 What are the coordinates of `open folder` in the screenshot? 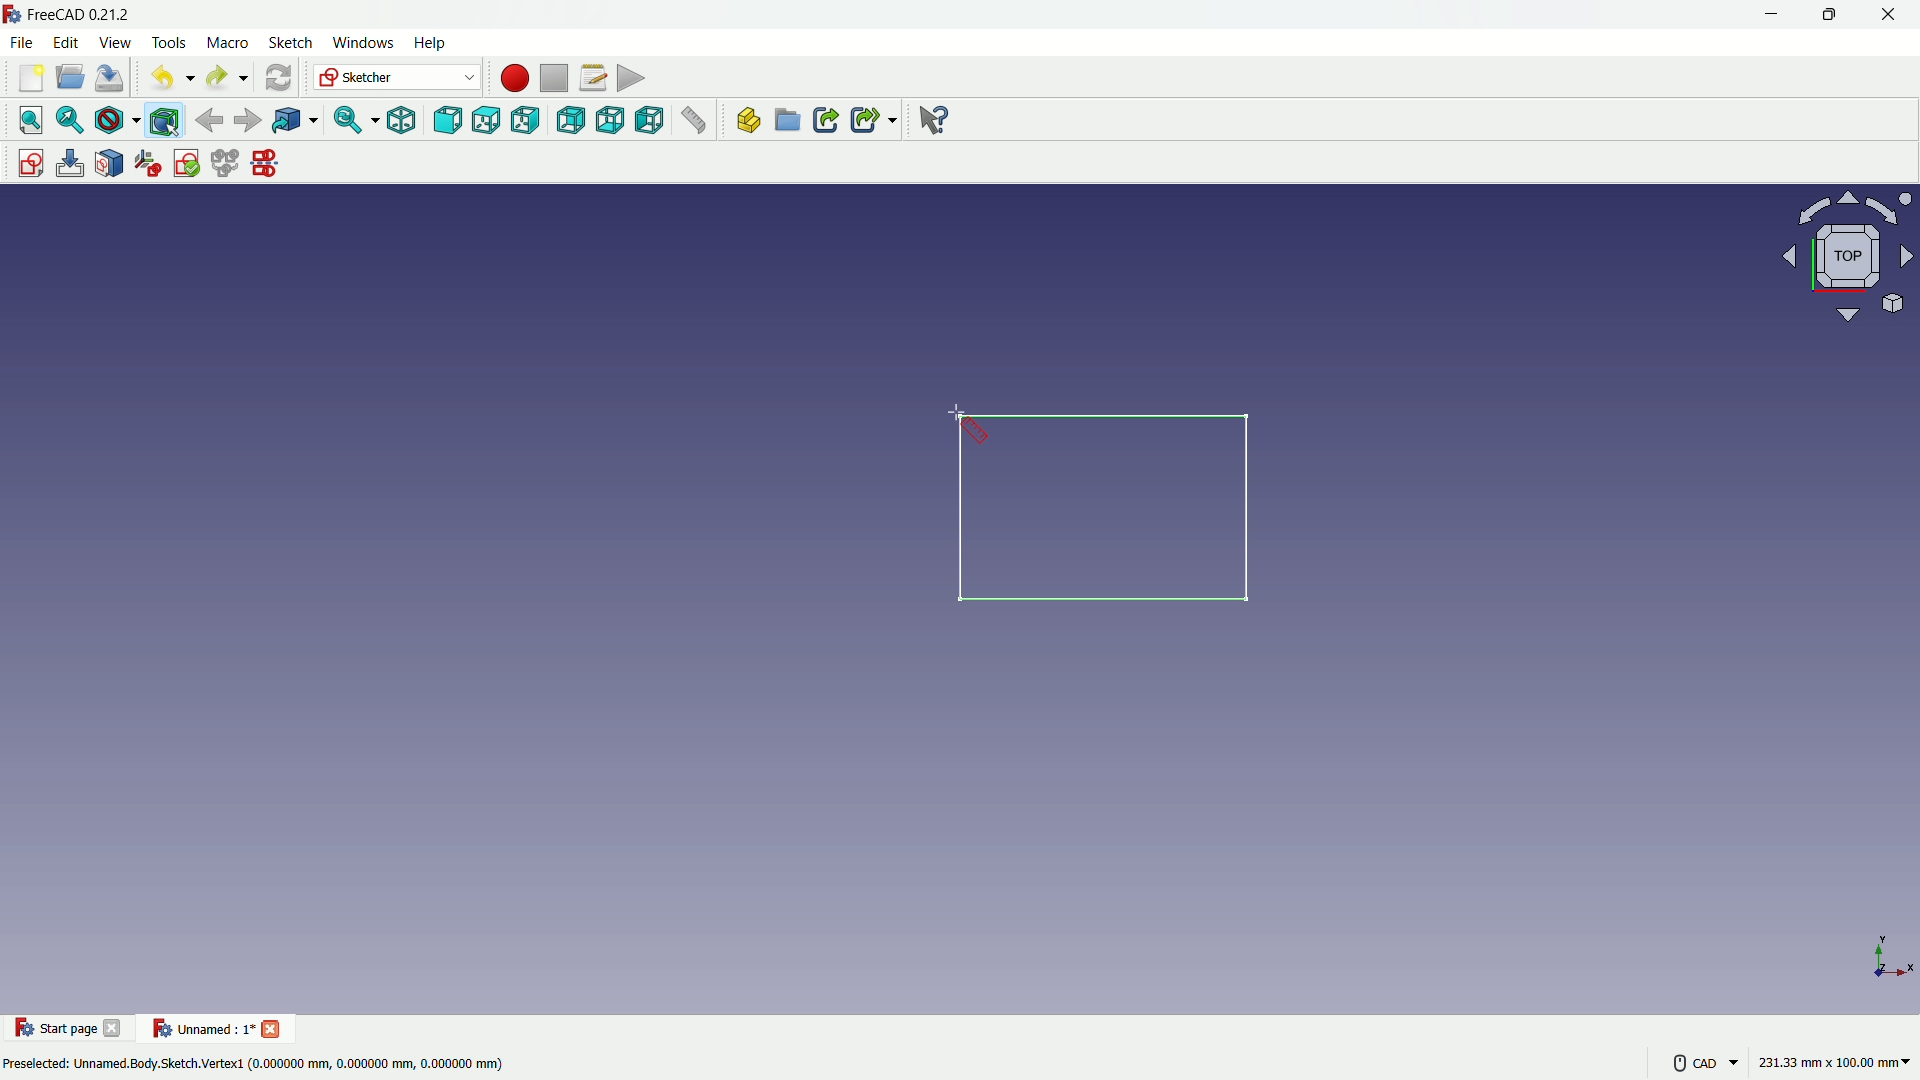 It's located at (68, 79).